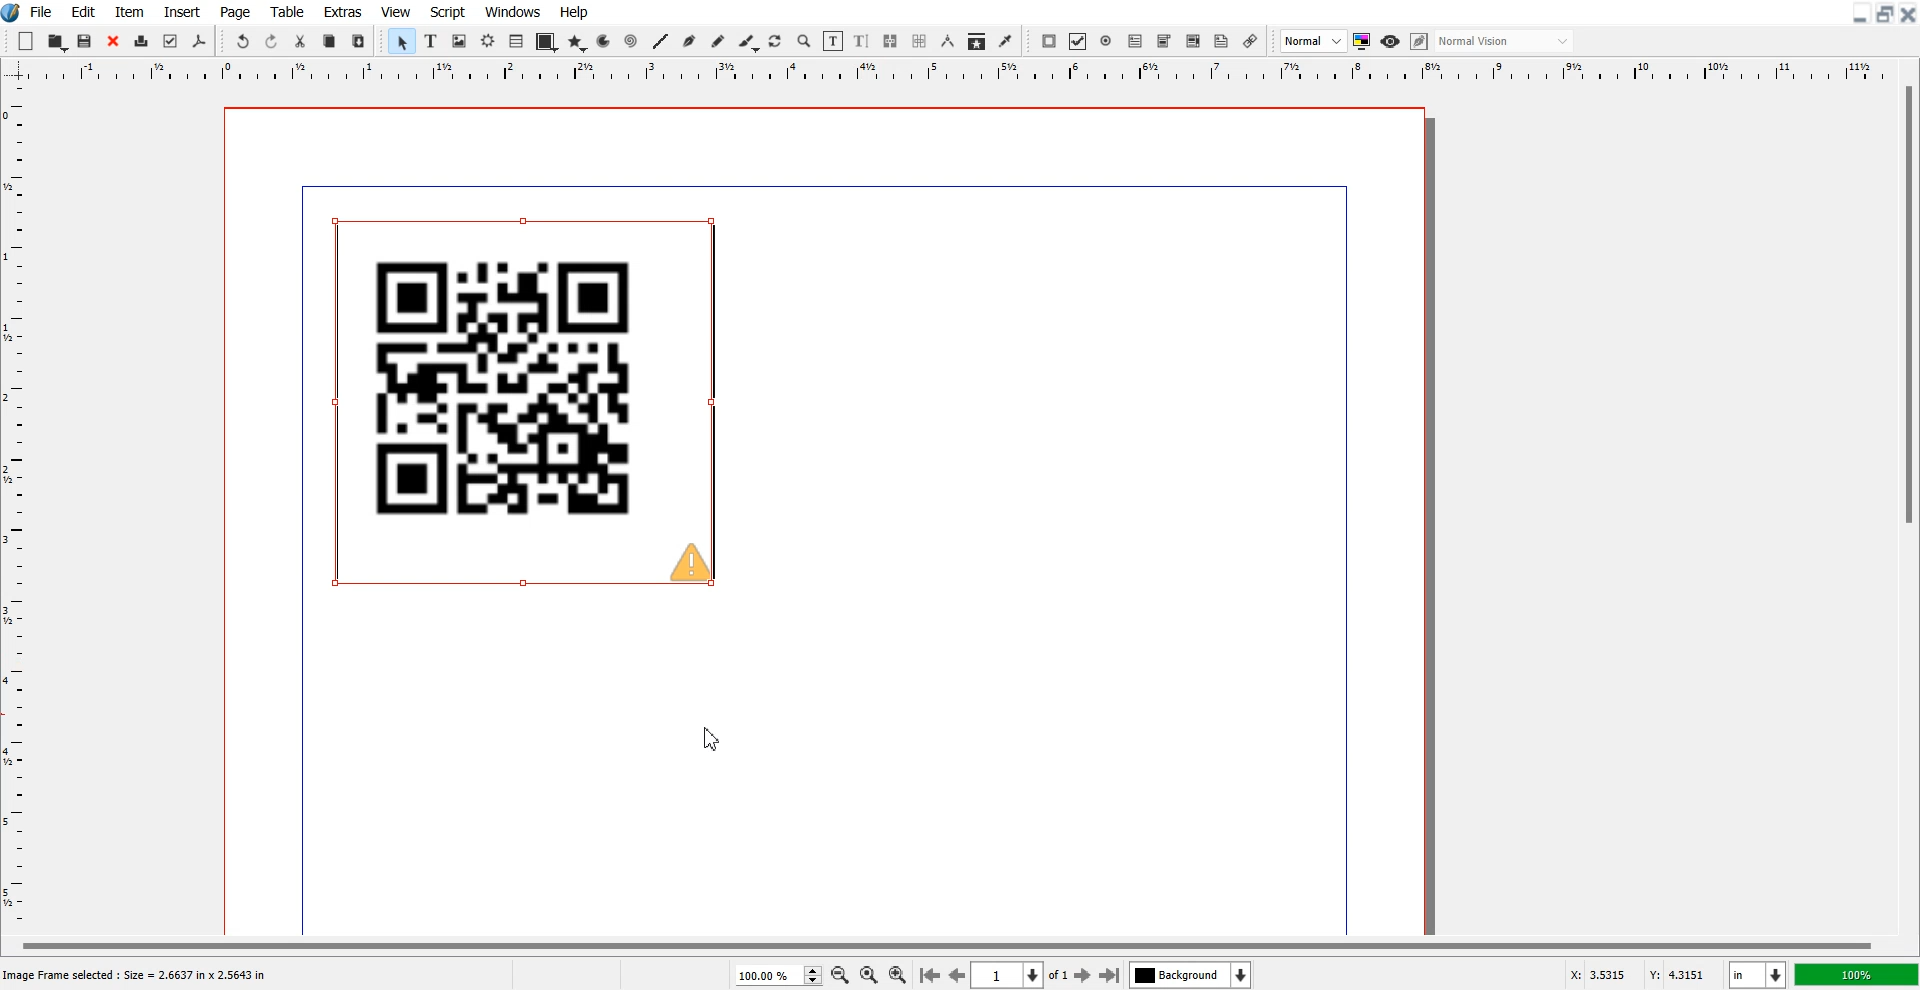 This screenshot has height=990, width=1920. What do you see at coordinates (1078, 41) in the screenshot?
I see `PDF Check Box` at bounding box center [1078, 41].